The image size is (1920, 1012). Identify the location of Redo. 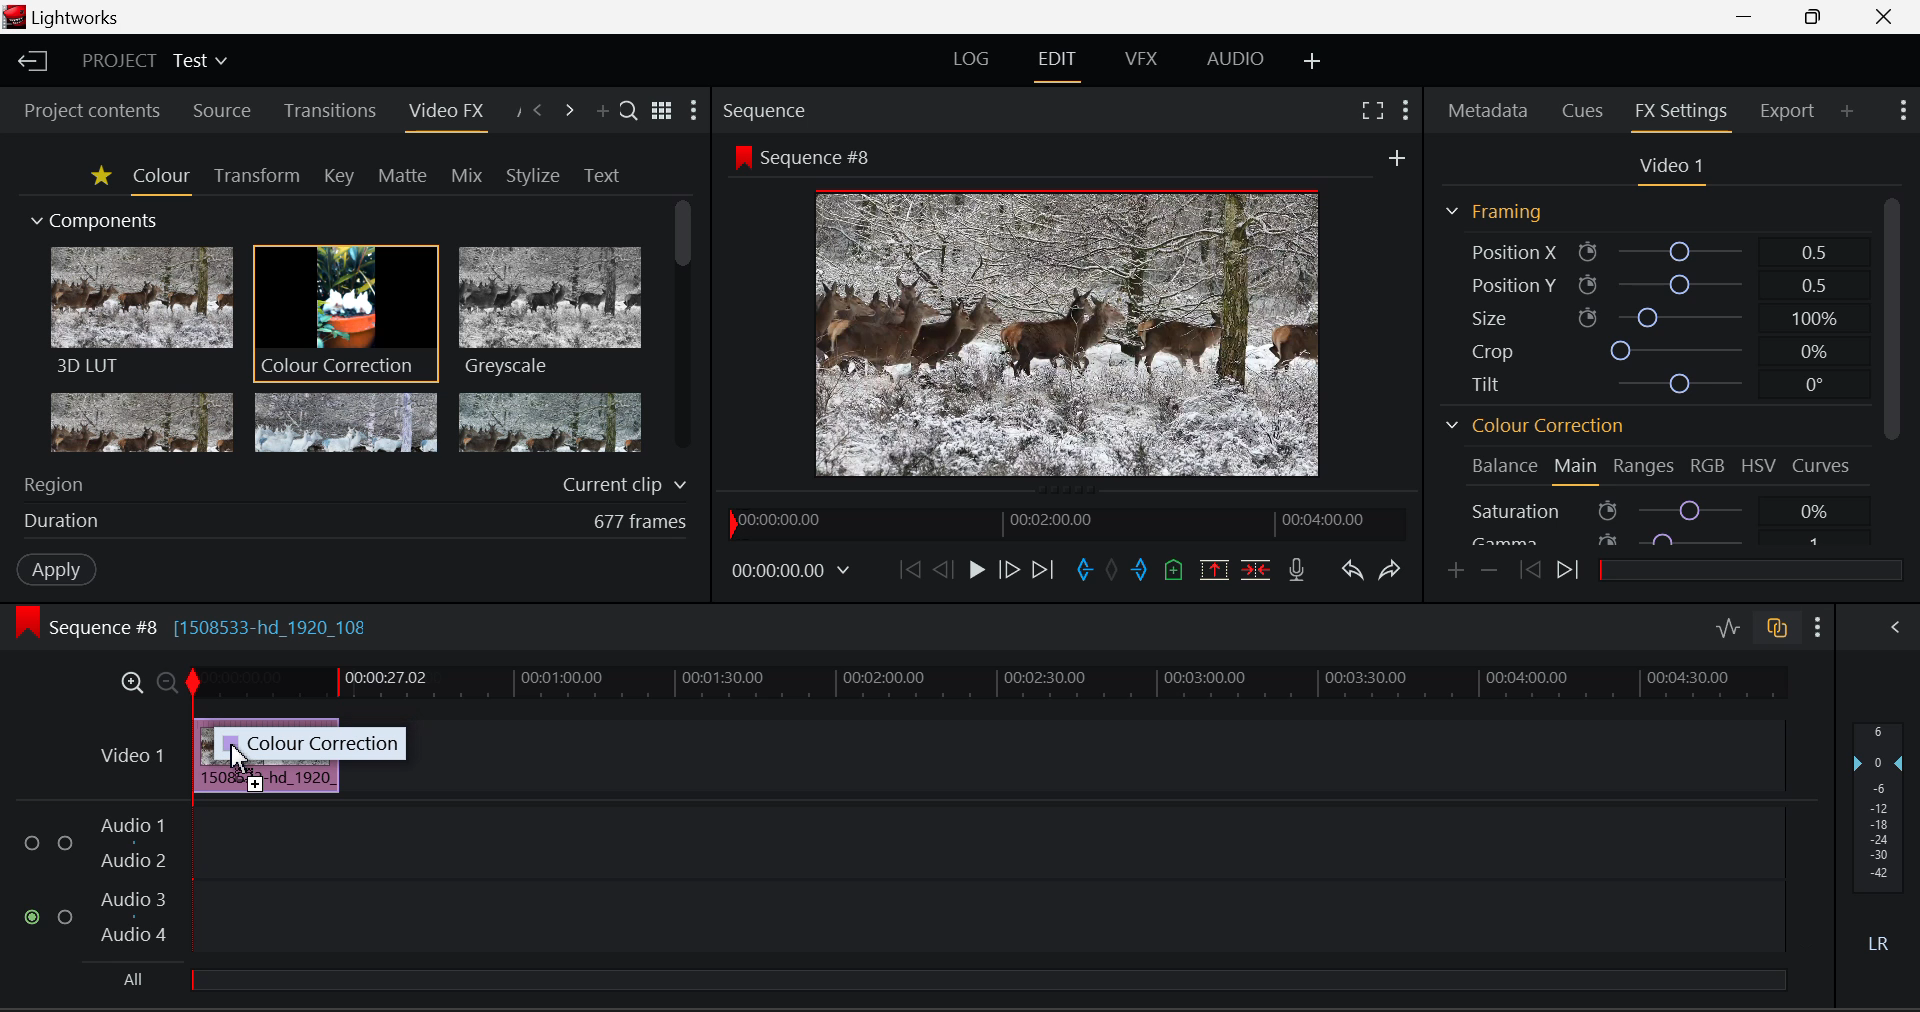
(1392, 571).